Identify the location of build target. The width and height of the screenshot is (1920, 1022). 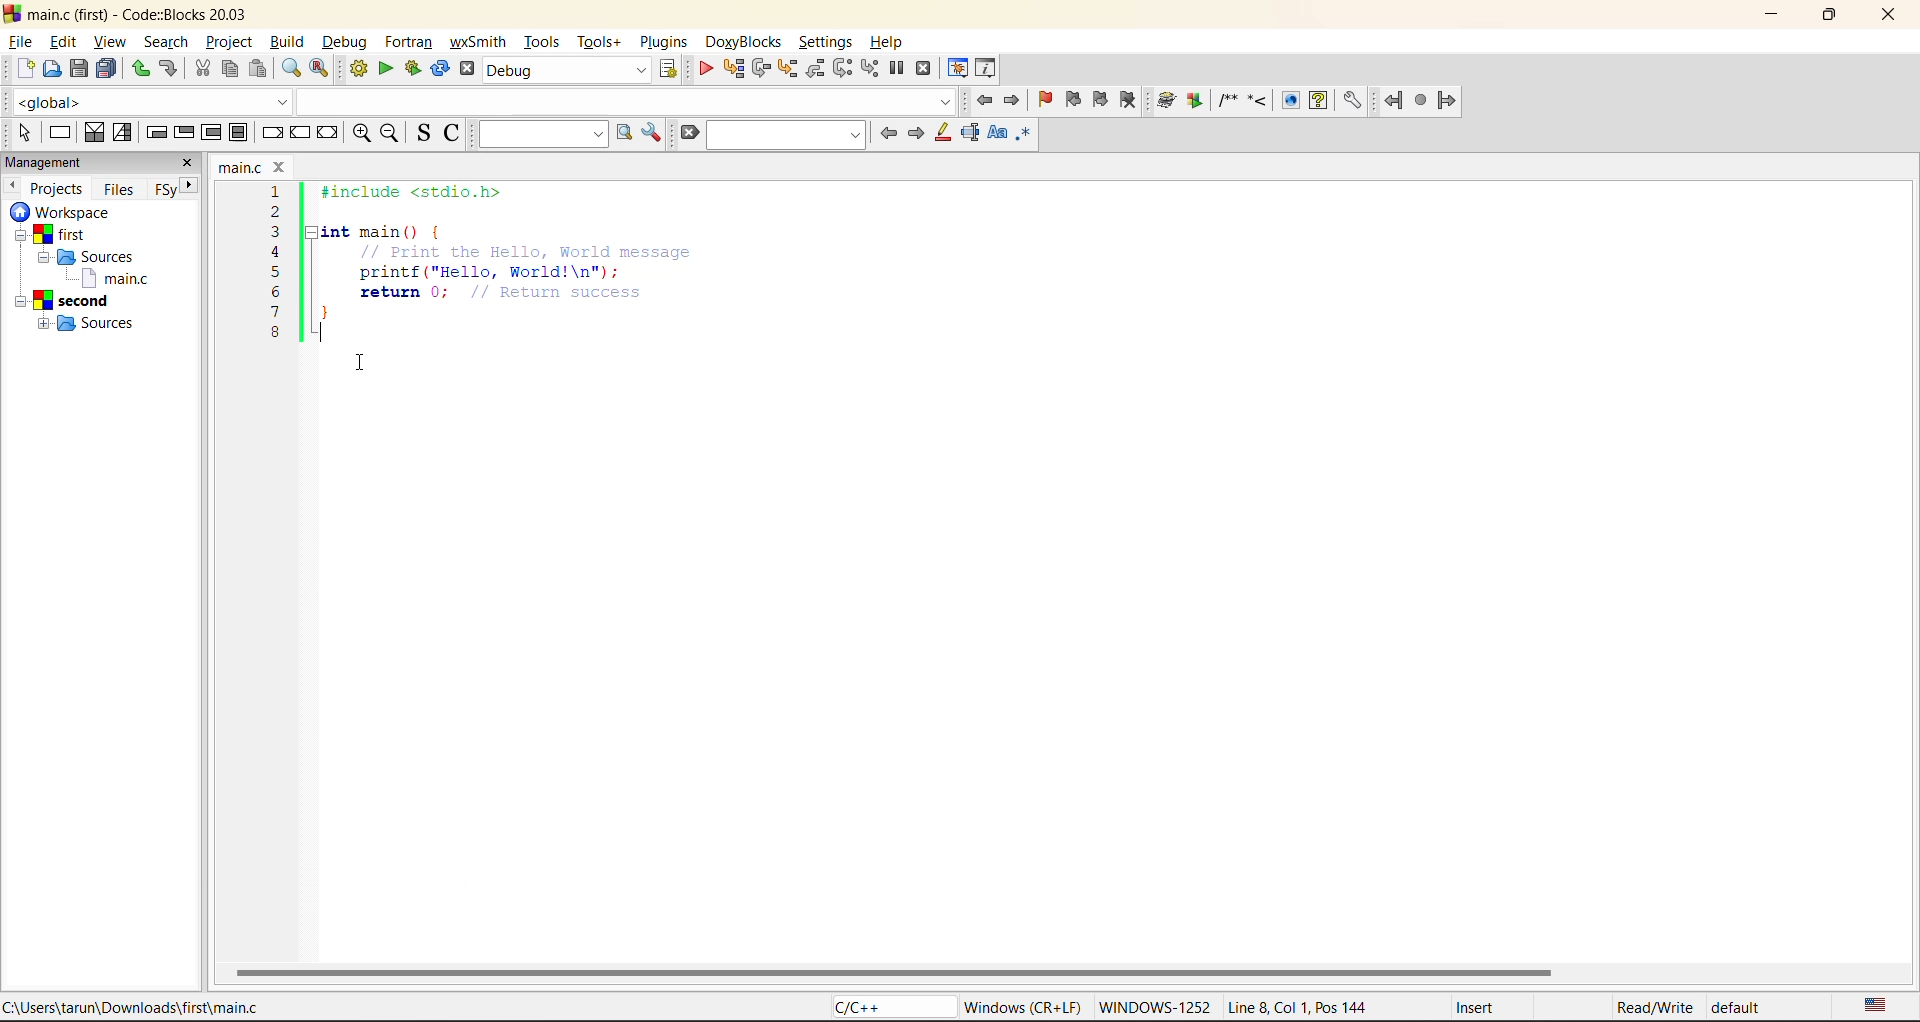
(569, 70).